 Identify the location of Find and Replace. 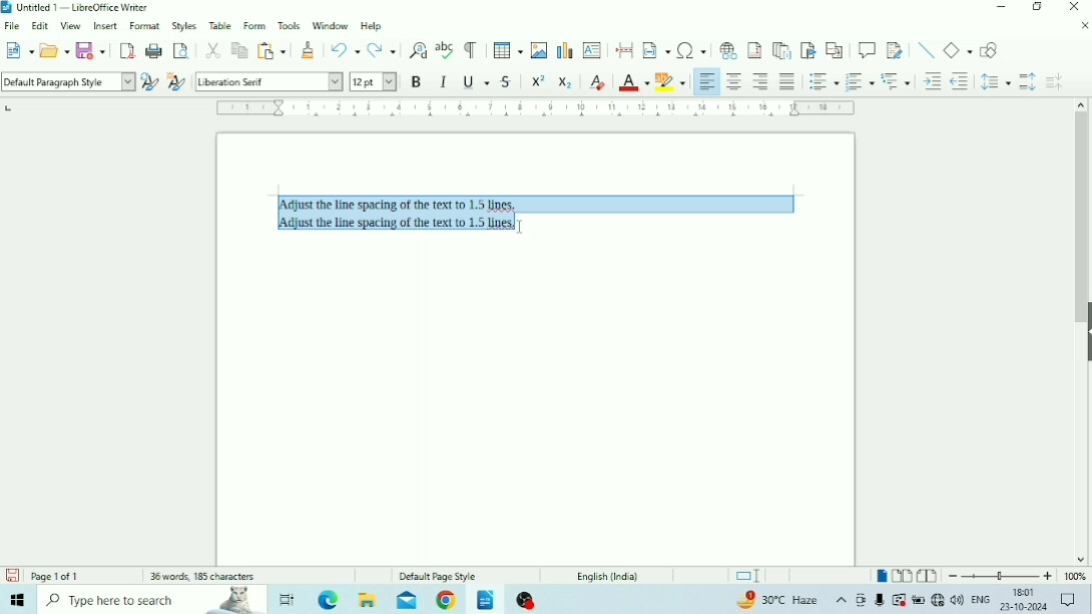
(417, 49).